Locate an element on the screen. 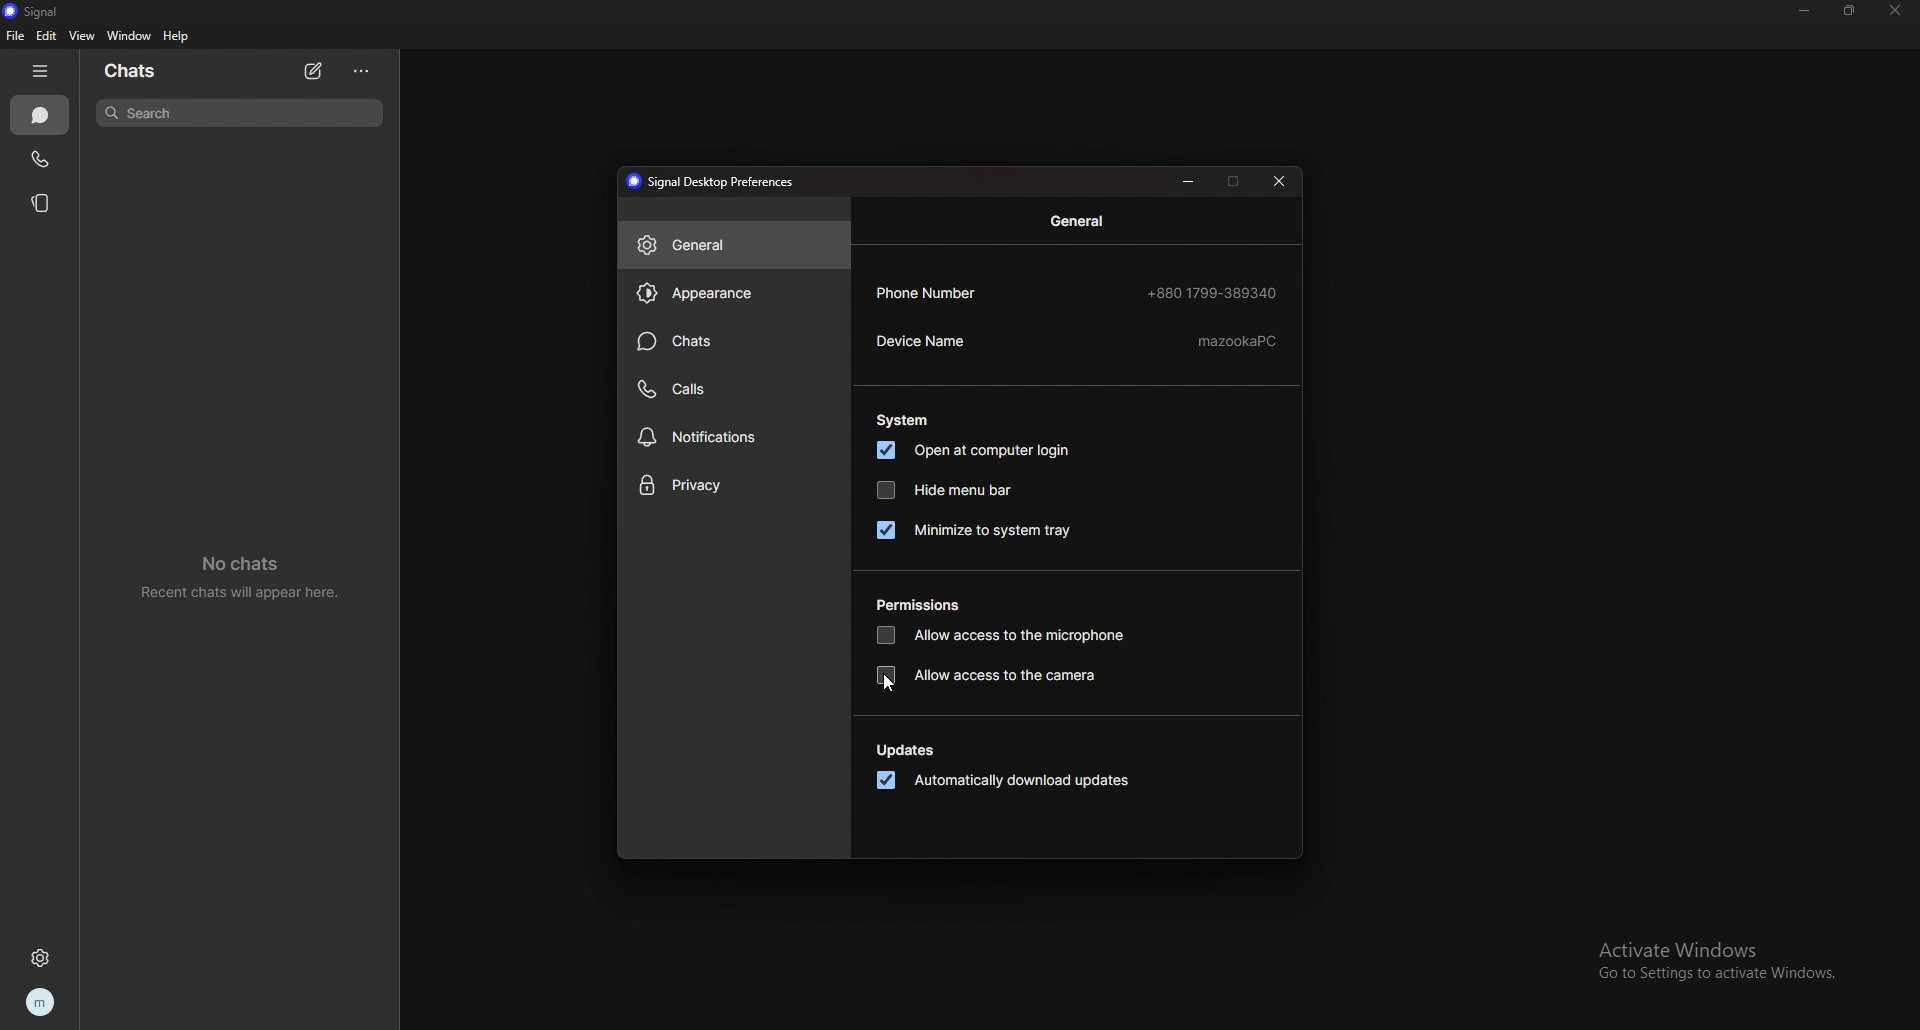 This screenshot has height=1030, width=1920. settings is located at coordinates (40, 957).